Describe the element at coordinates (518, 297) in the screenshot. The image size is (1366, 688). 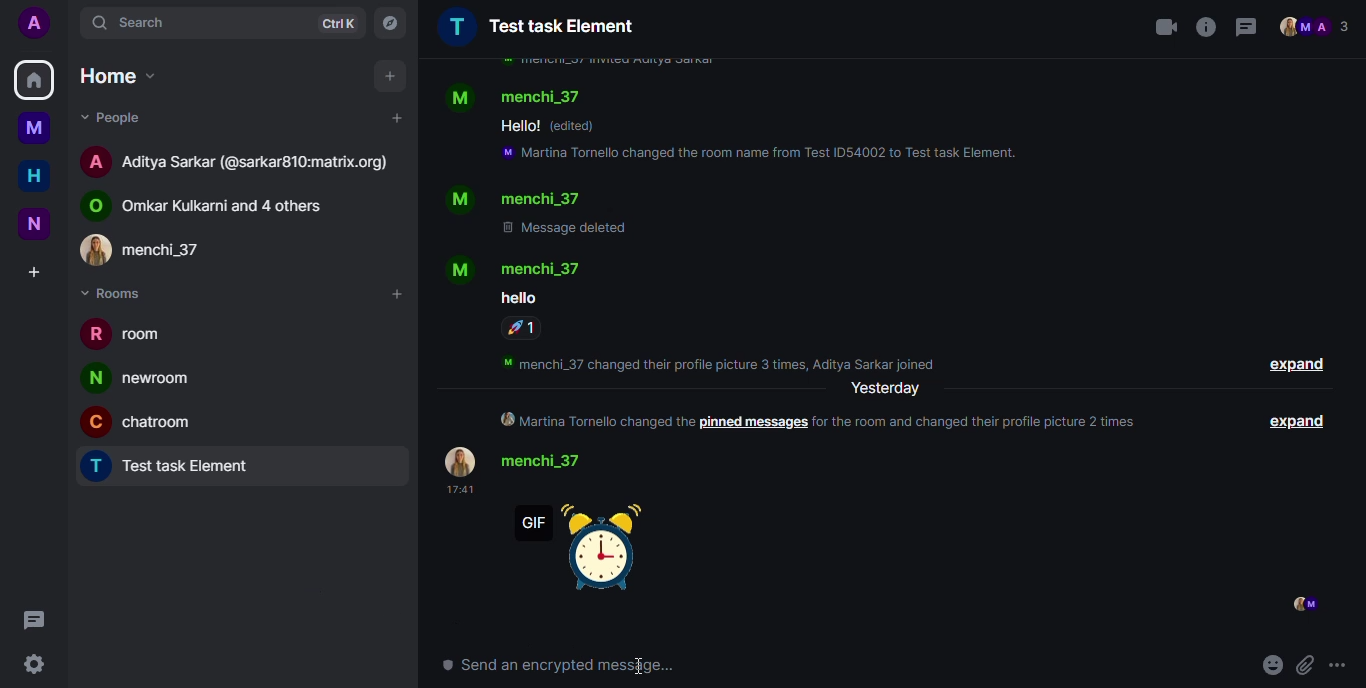
I see `text` at that location.